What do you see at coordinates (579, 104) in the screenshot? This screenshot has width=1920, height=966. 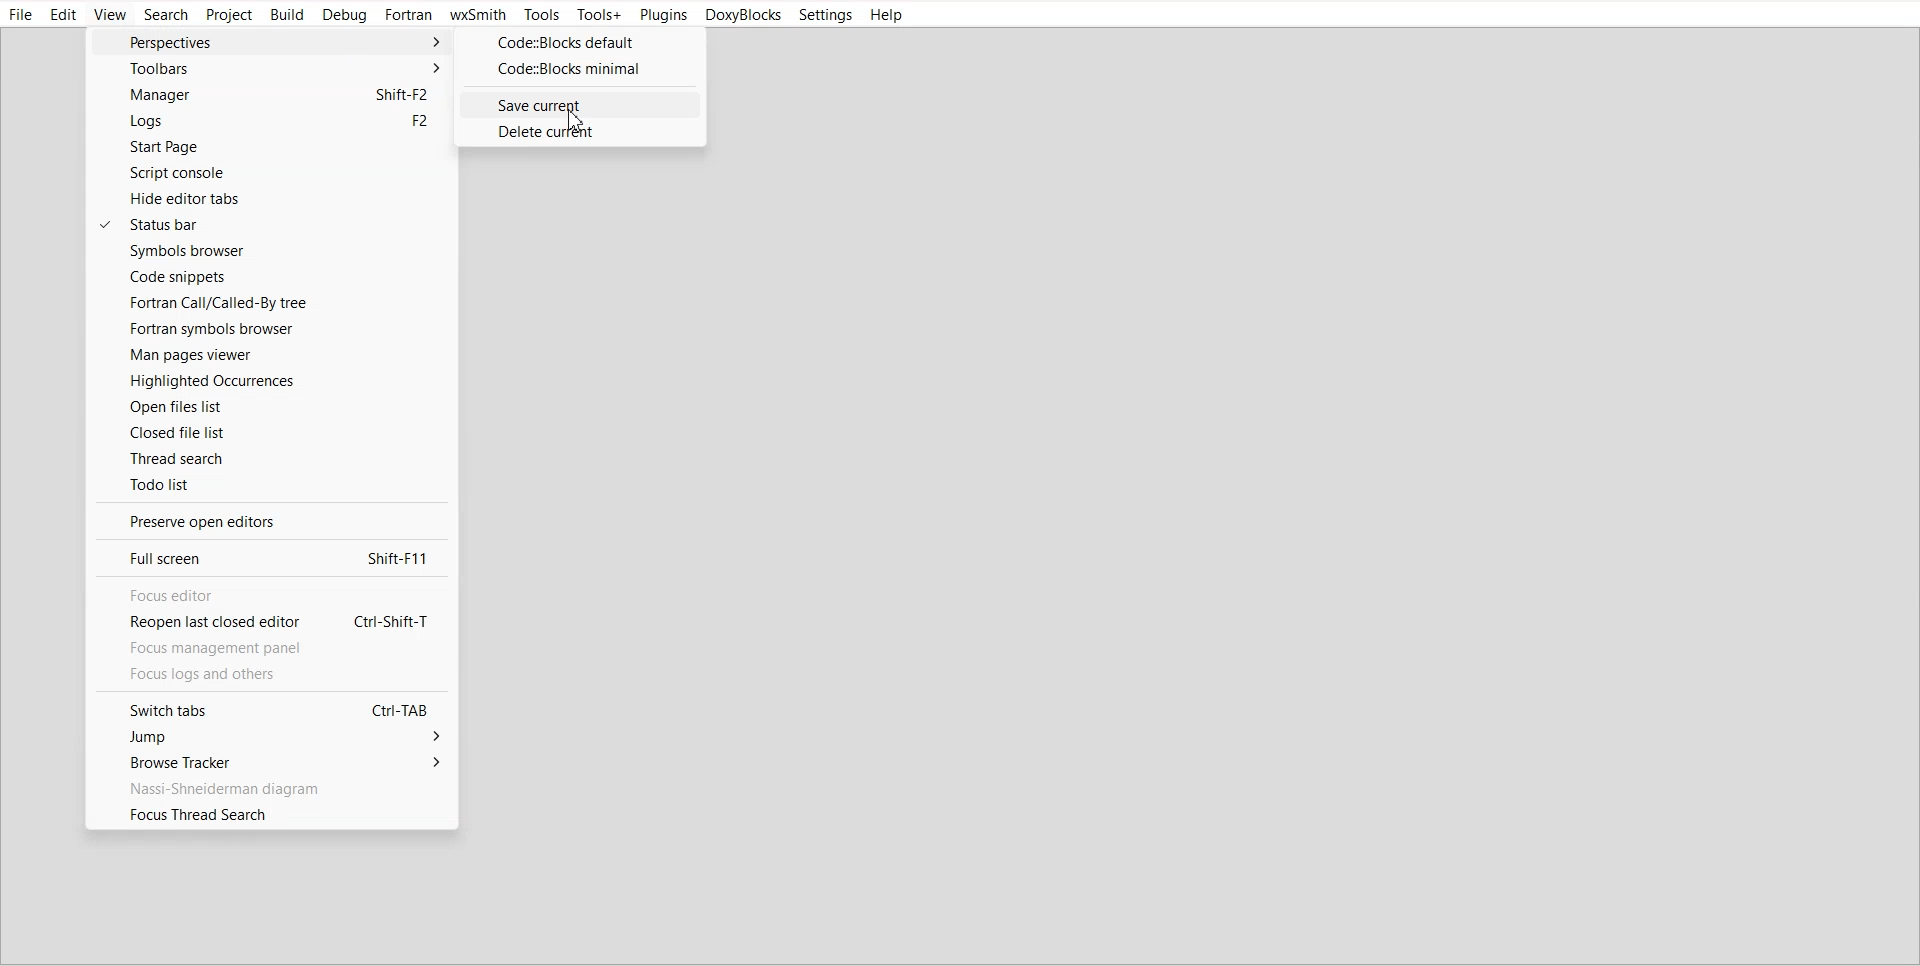 I see `Save current` at bounding box center [579, 104].